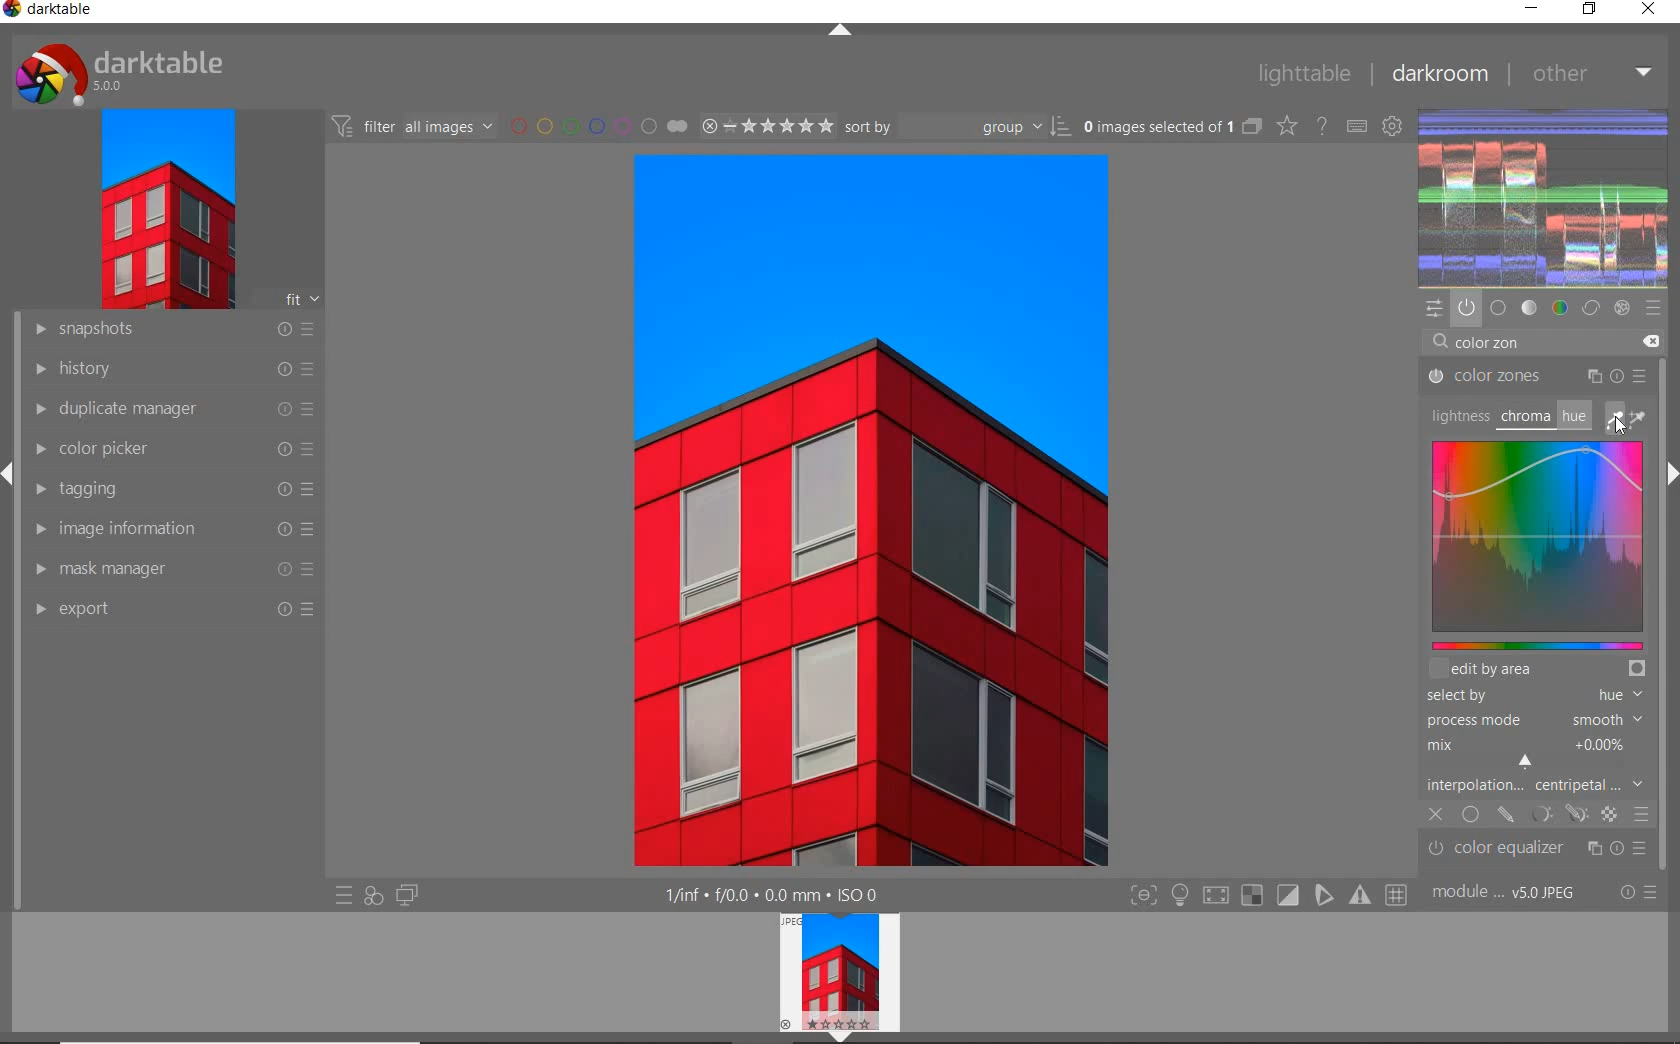  Describe the element at coordinates (871, 512) in the screenshot. I see `selected image` at that location.